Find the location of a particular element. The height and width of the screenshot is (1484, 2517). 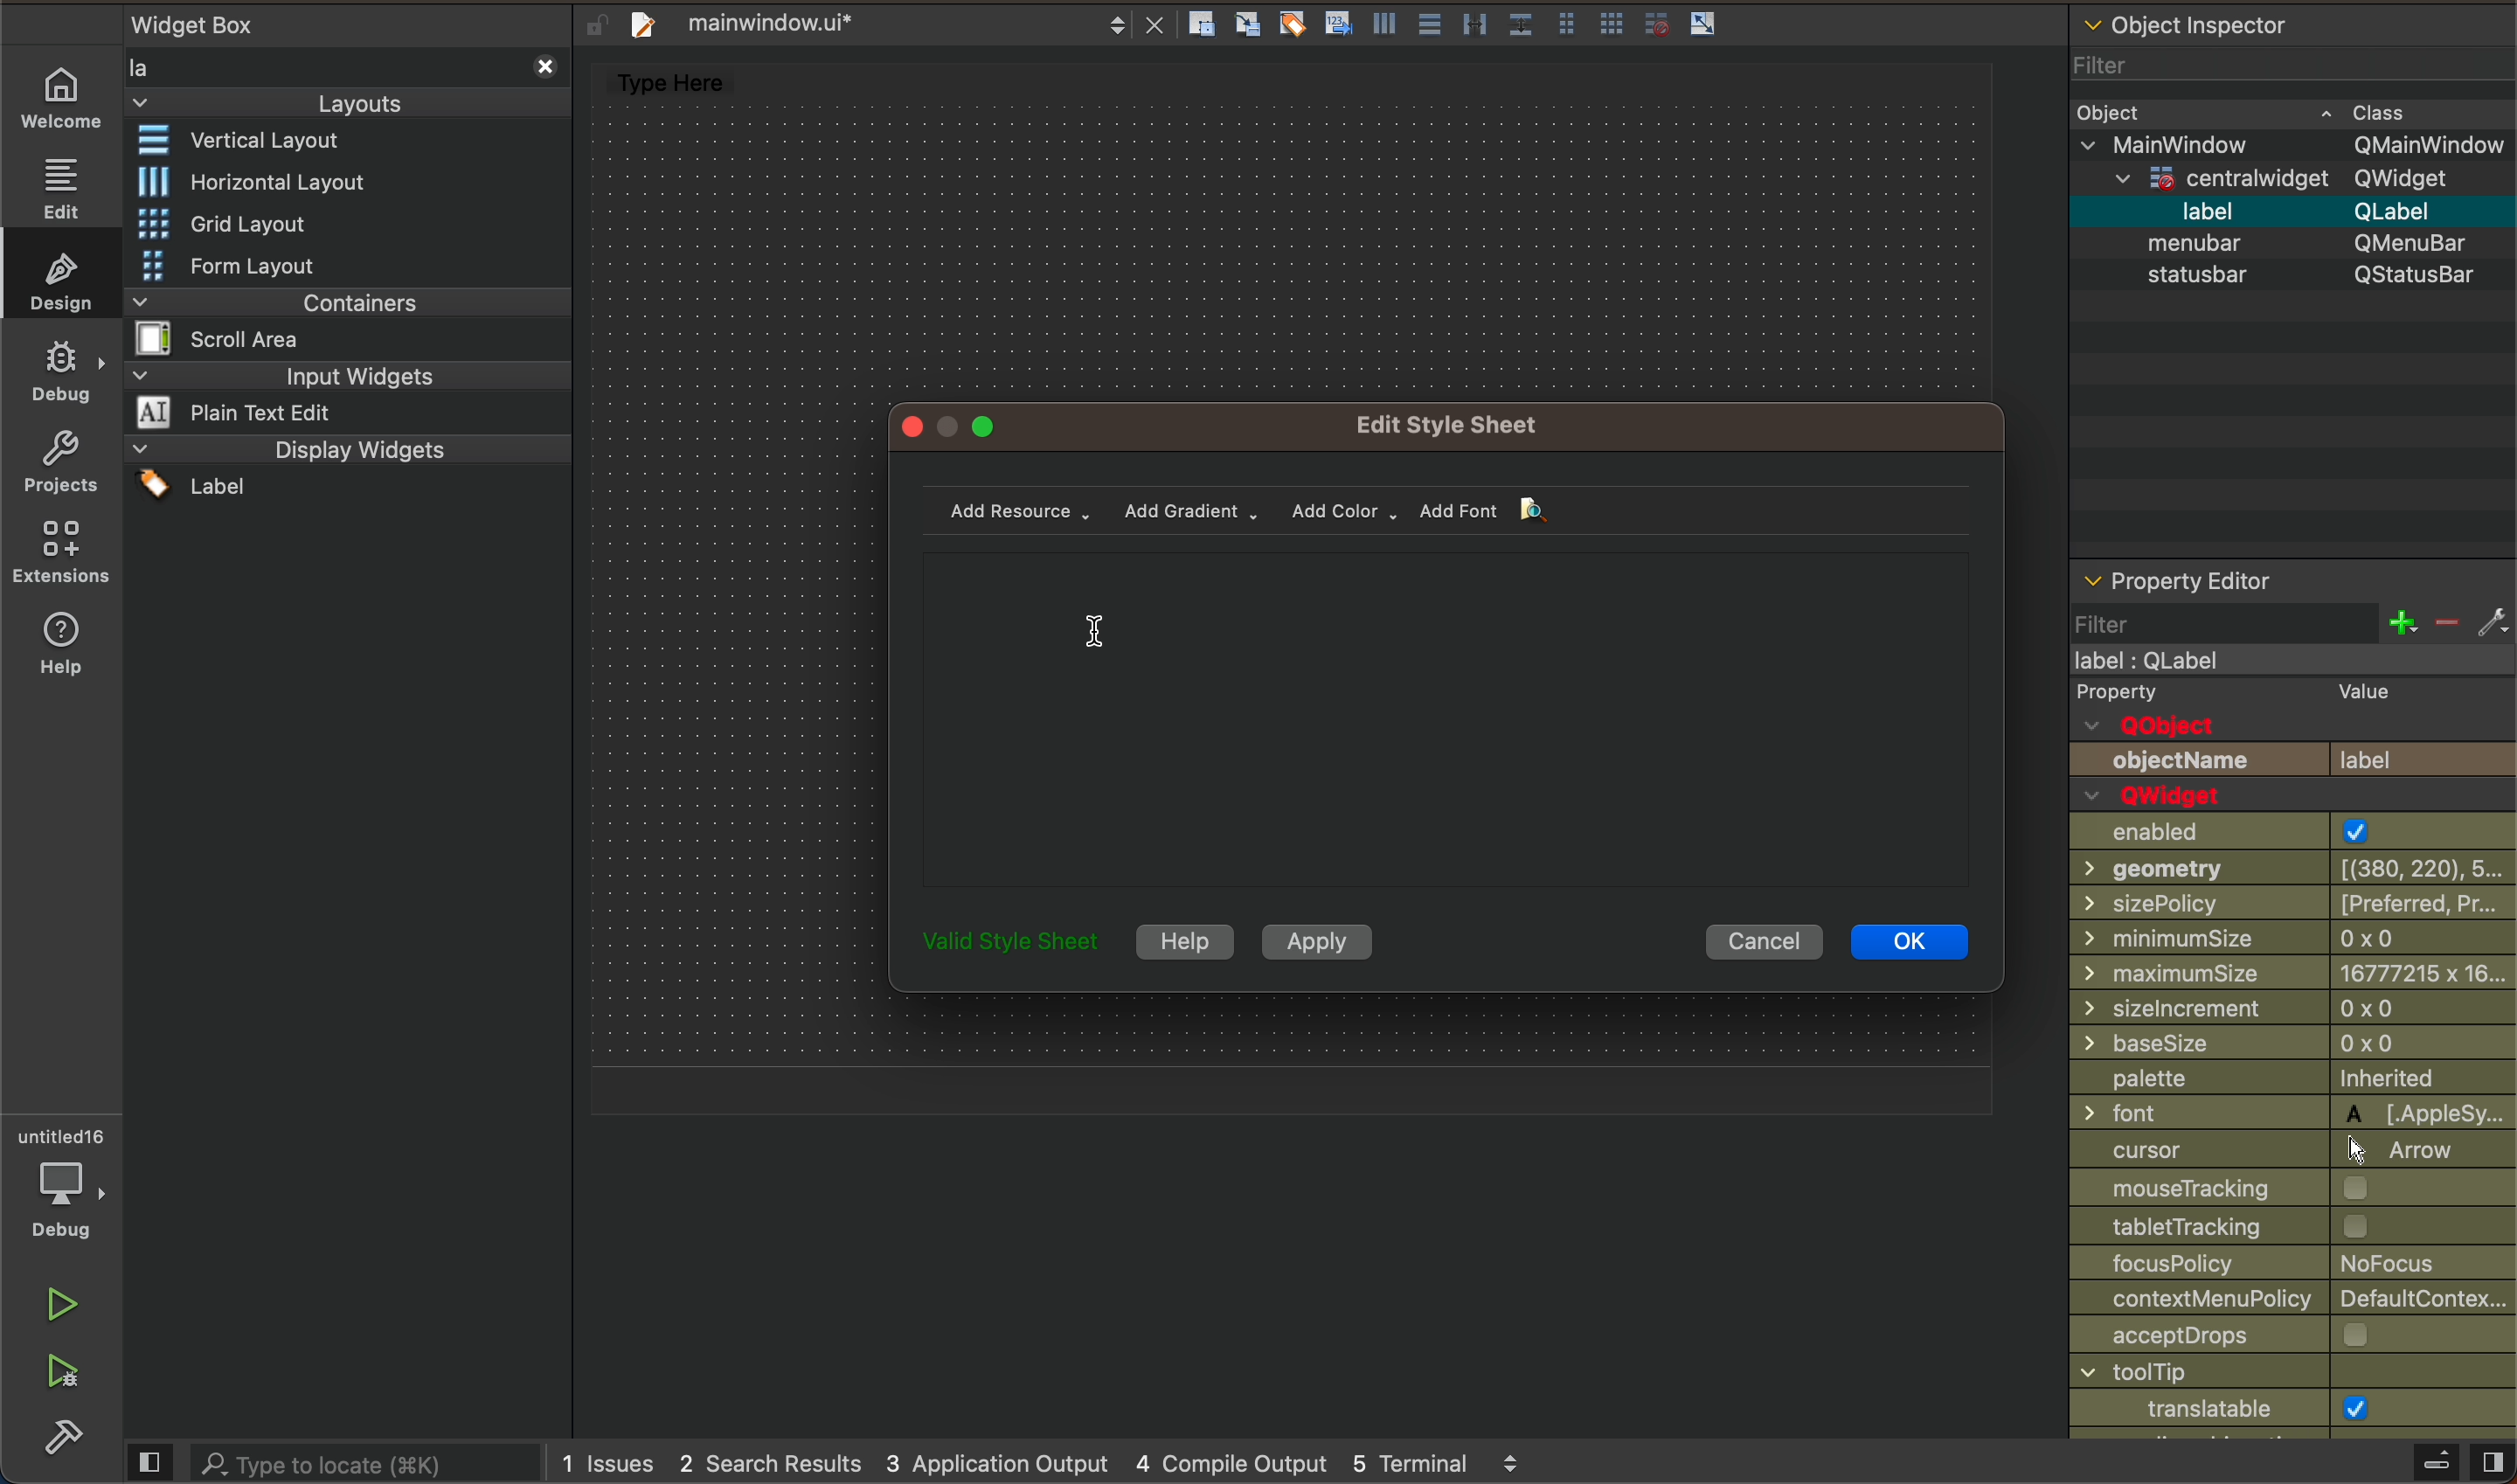

base size is located at coordinates (2290, 1046).